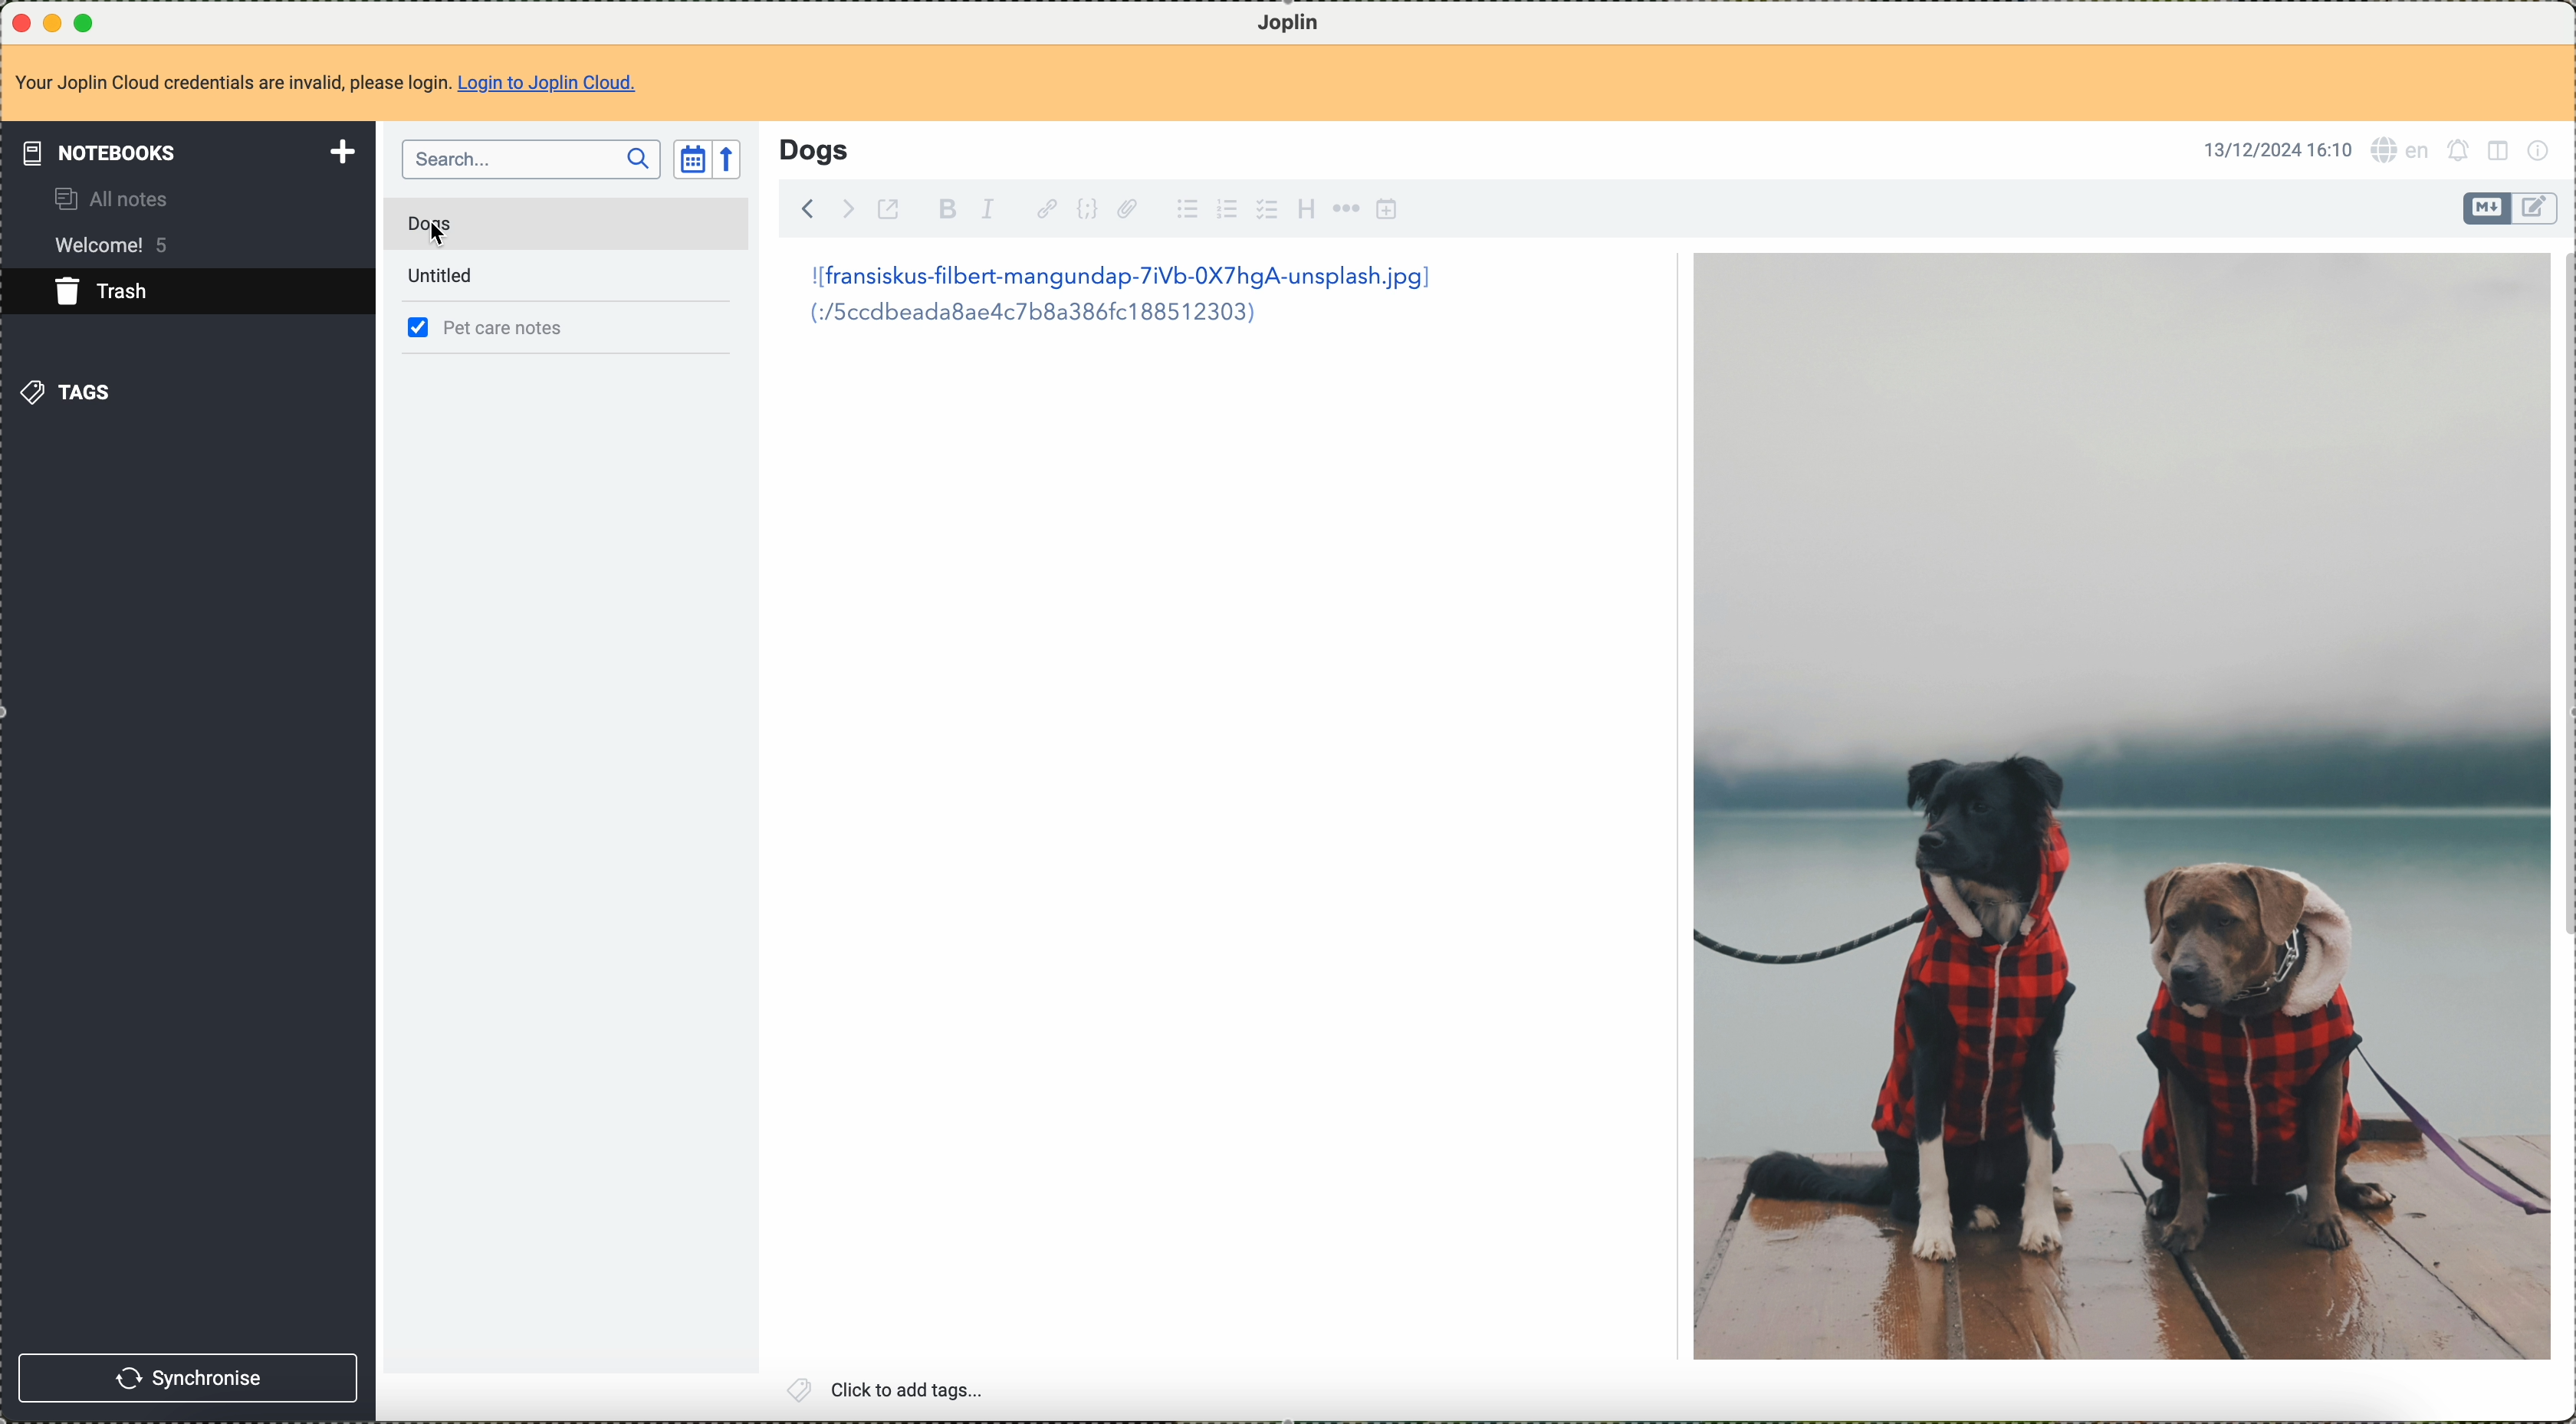 Image resolution: width=2576 pixels, height=1424 pixels. I want to click on note properties, so click(2544, 152).